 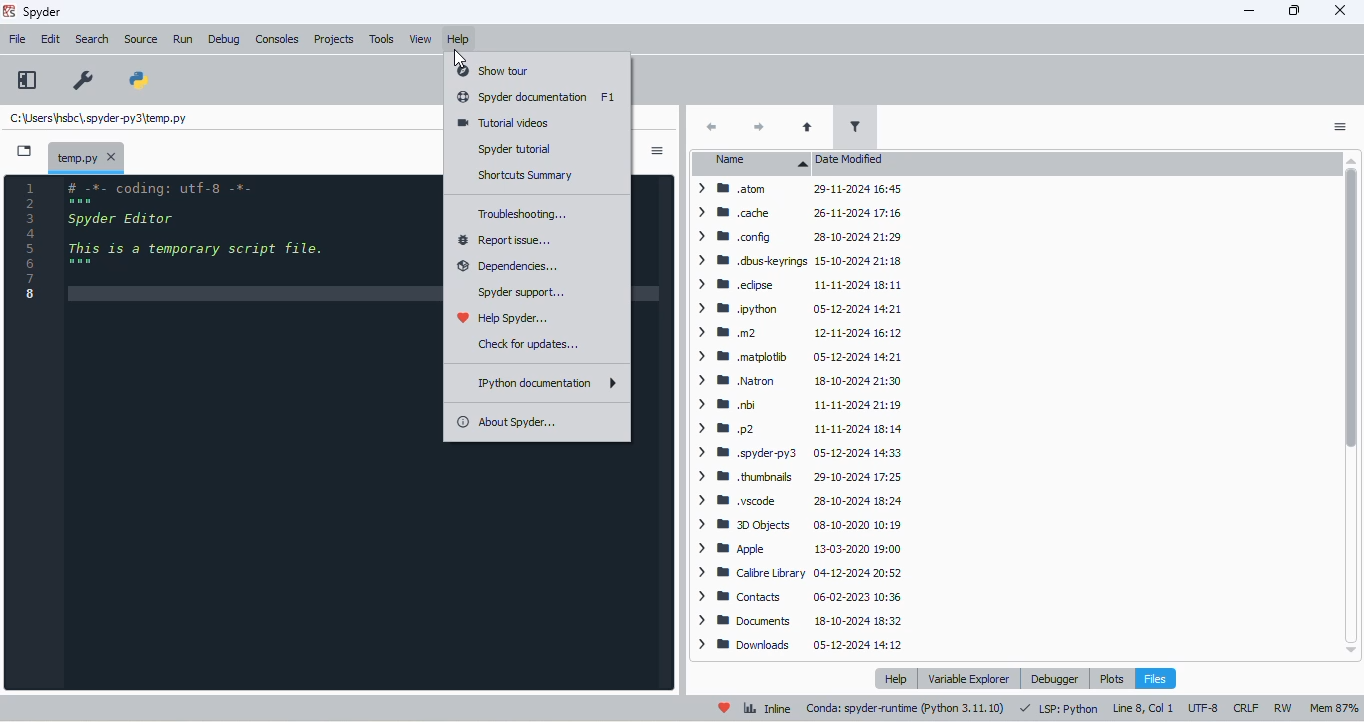 I want to click on help spyder!, so click(x=725, y=708).